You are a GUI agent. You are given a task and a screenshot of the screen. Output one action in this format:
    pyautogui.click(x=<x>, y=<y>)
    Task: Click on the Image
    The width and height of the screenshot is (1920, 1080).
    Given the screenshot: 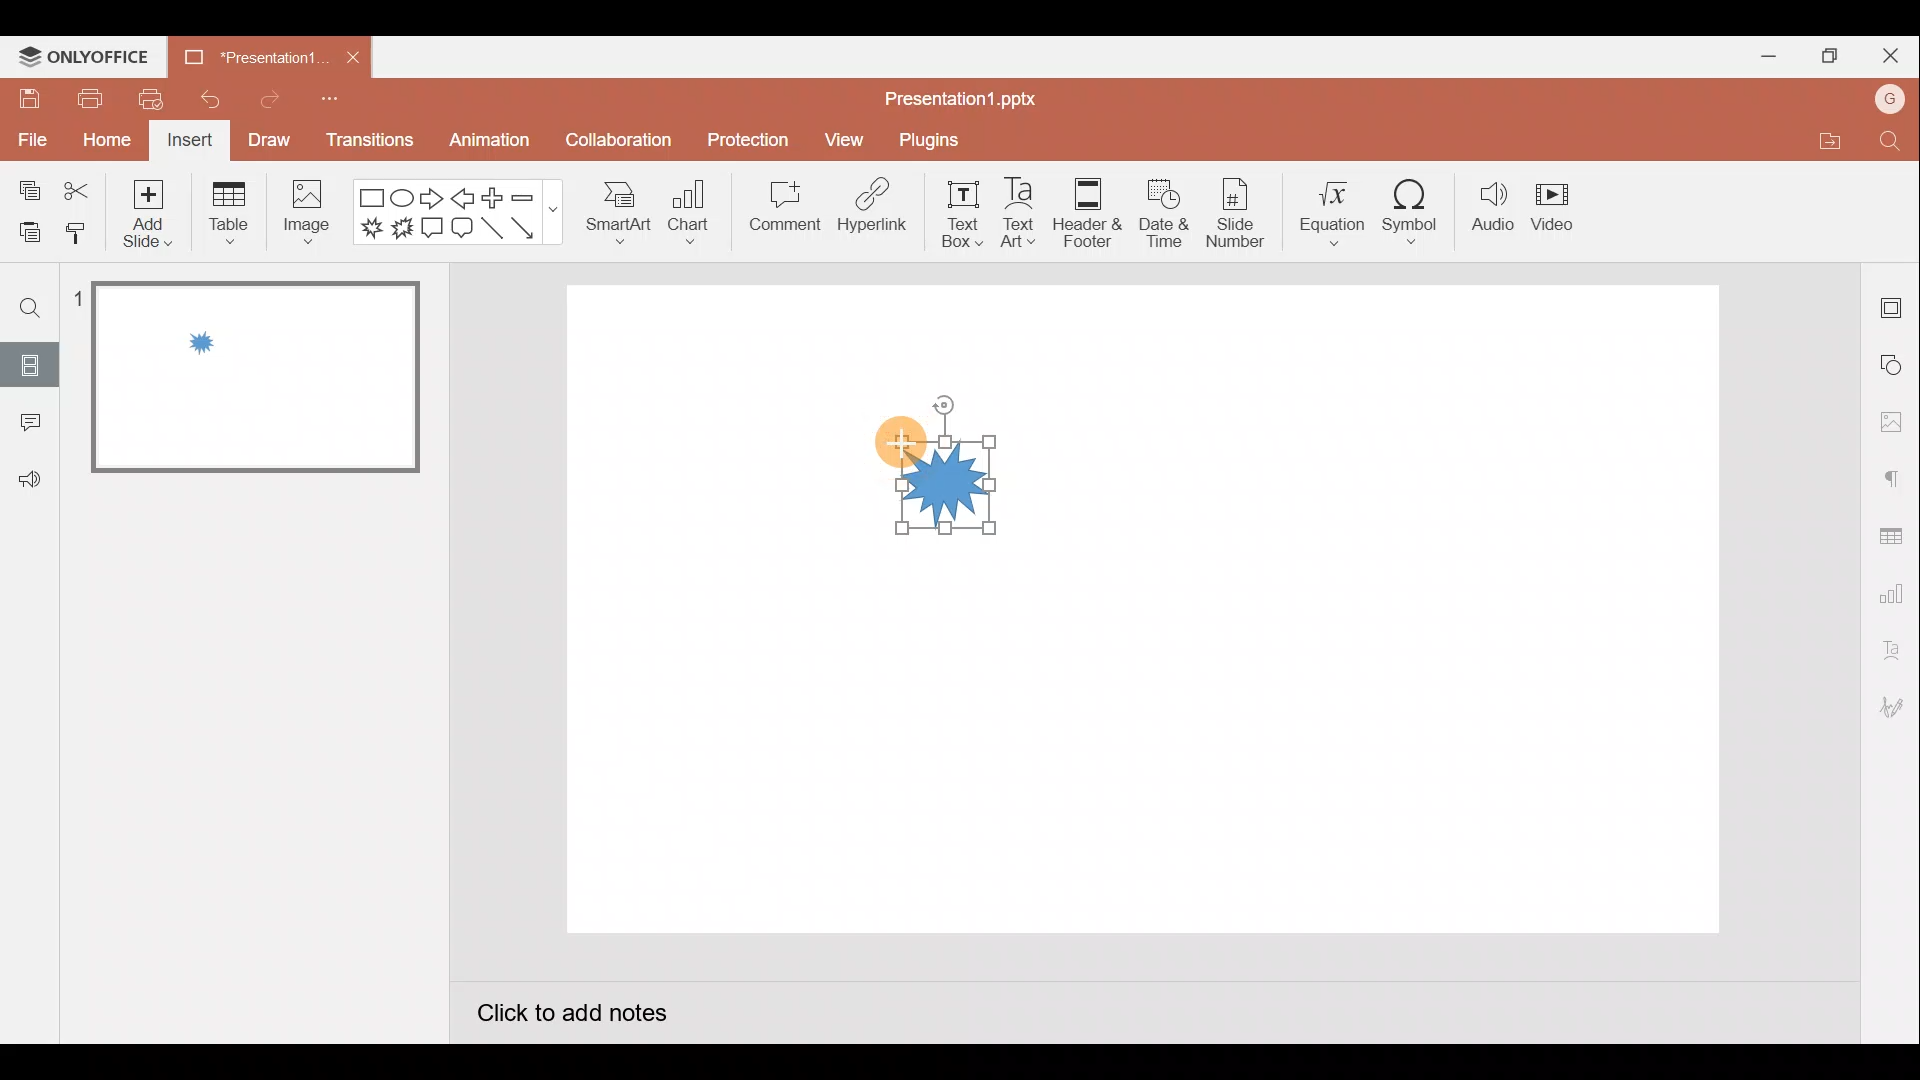 What is the action you would take?
    pyautogui.click(x=313, y=214)
    